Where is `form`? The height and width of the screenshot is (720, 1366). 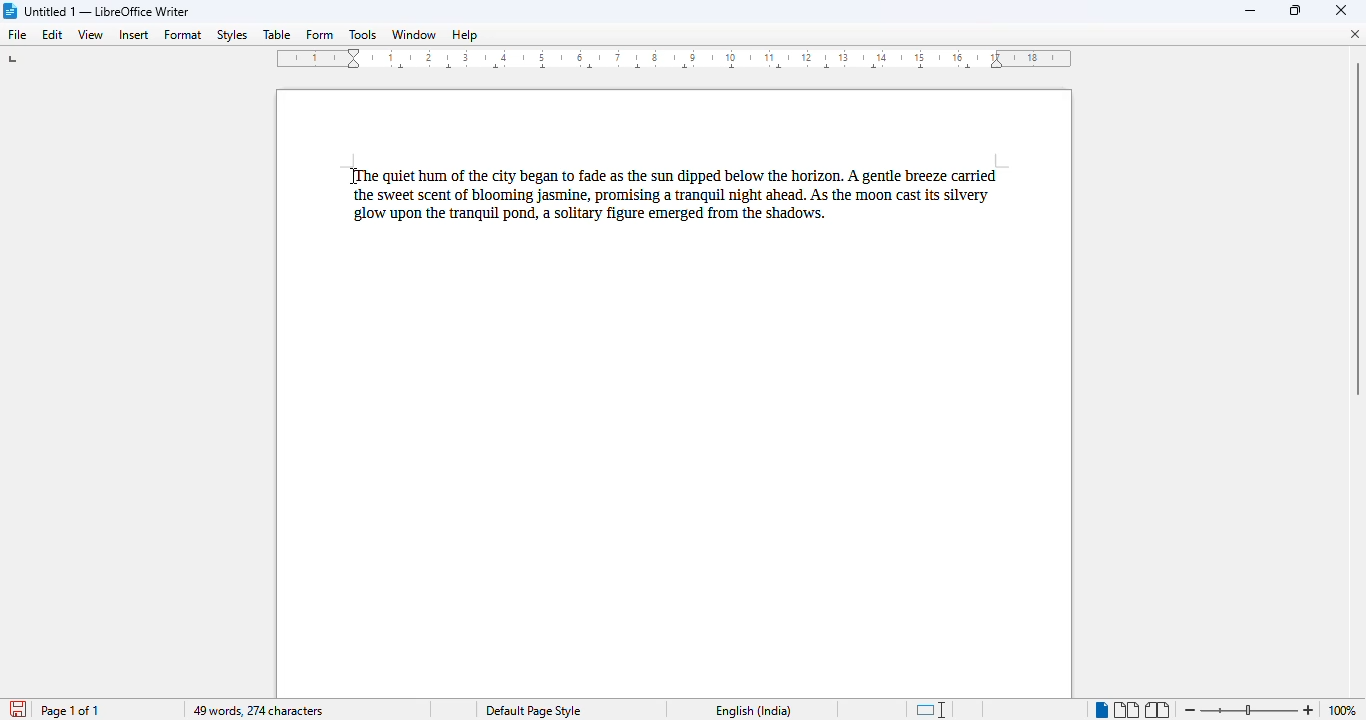
form is located at coordinates (318, 32).